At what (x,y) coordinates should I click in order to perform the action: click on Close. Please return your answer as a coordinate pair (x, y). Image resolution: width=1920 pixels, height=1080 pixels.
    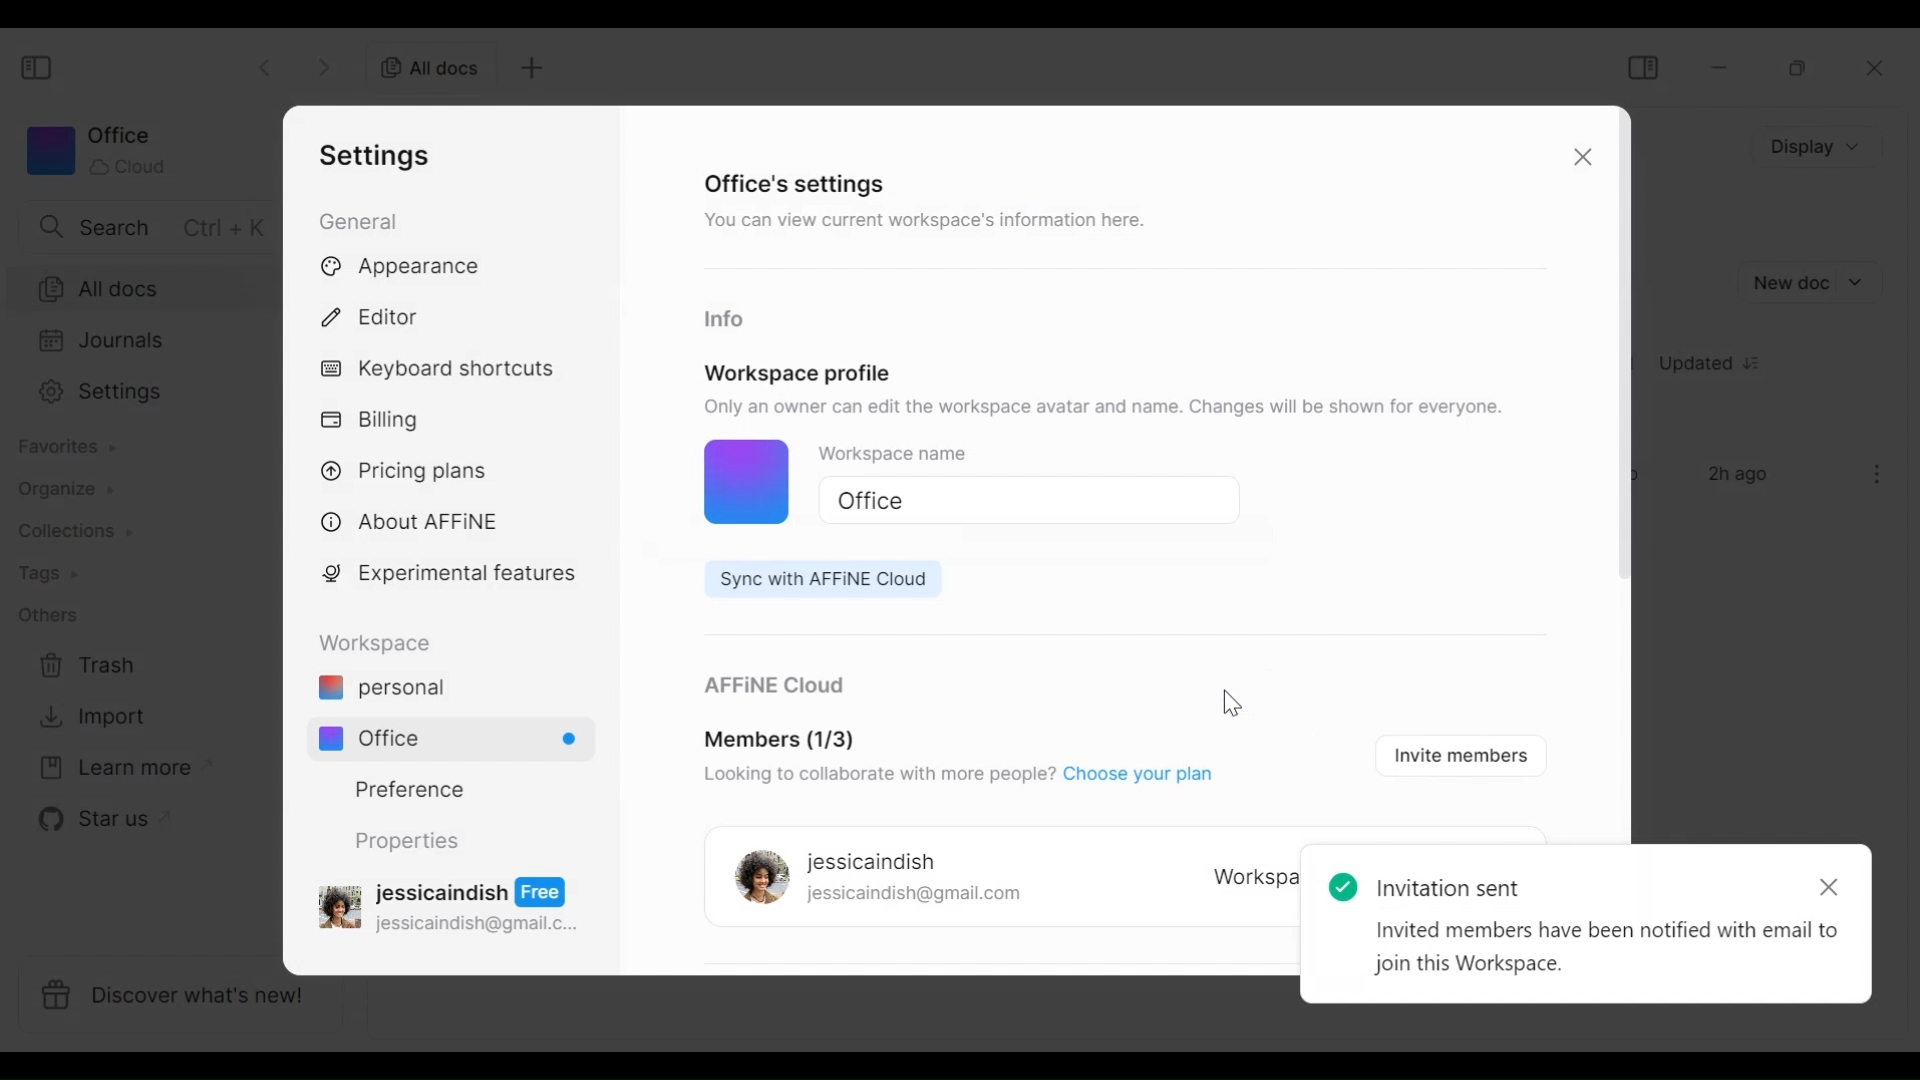
    Looking at the image, I should click on (1579, 160).